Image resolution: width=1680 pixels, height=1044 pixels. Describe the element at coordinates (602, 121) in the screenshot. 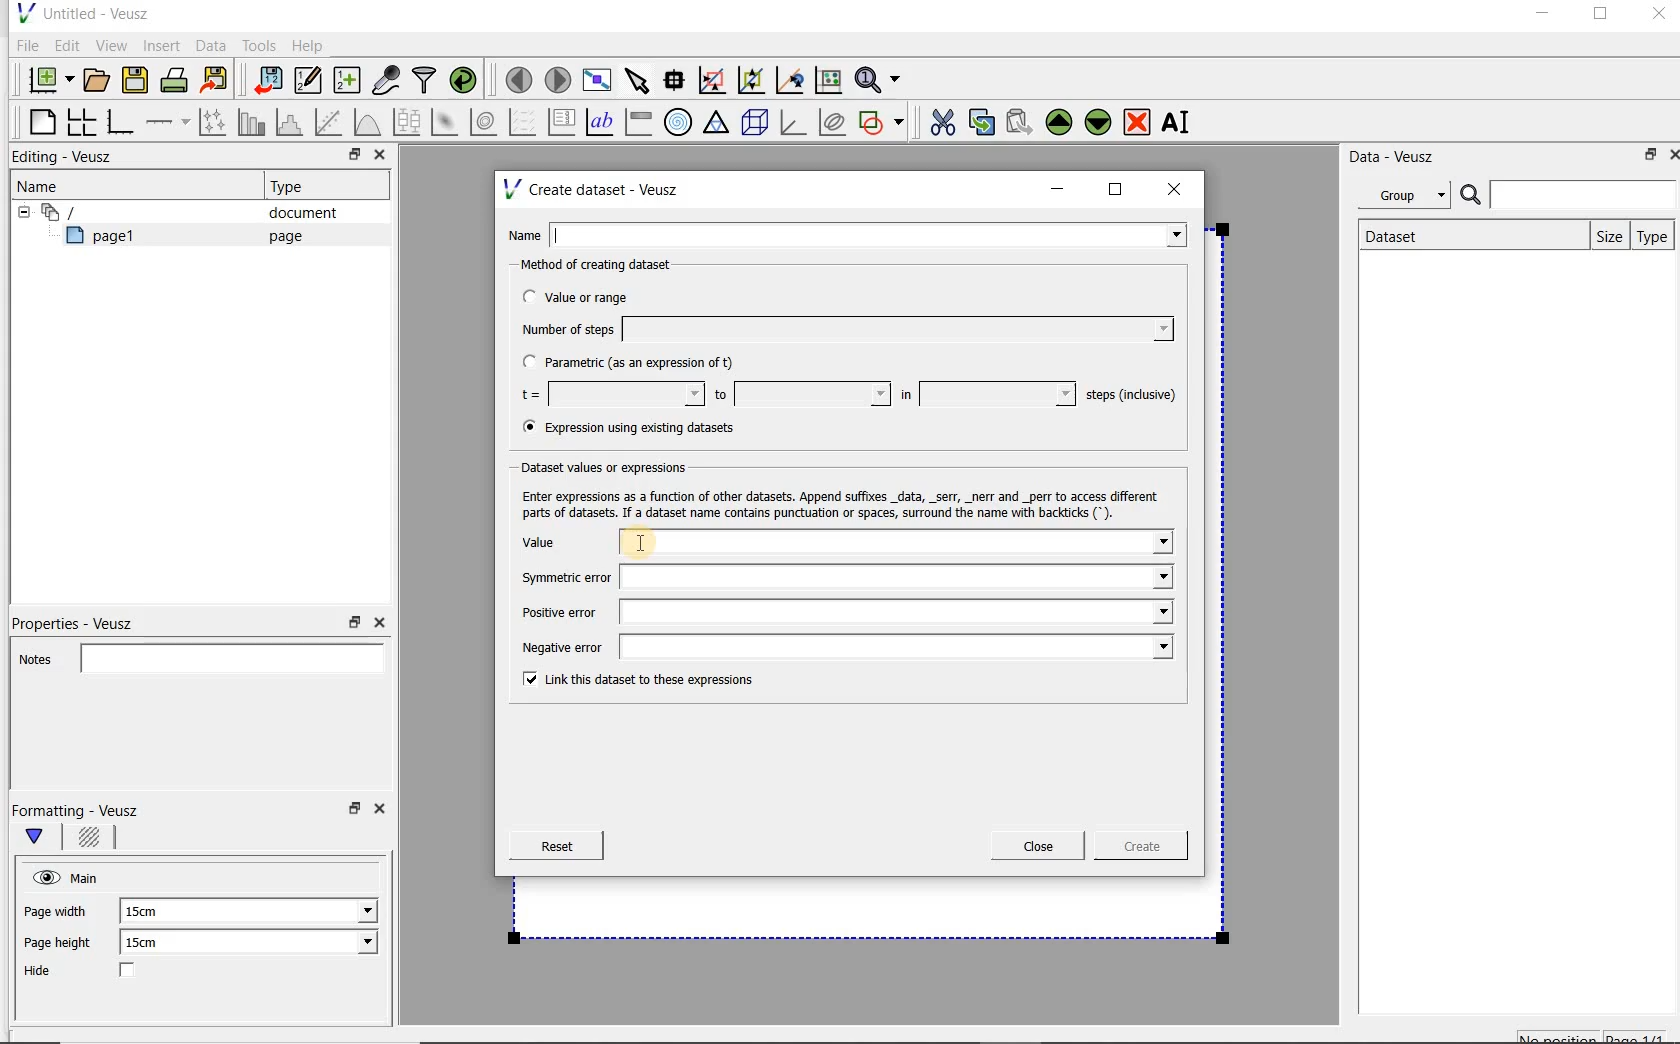

I see `text label` at that location.